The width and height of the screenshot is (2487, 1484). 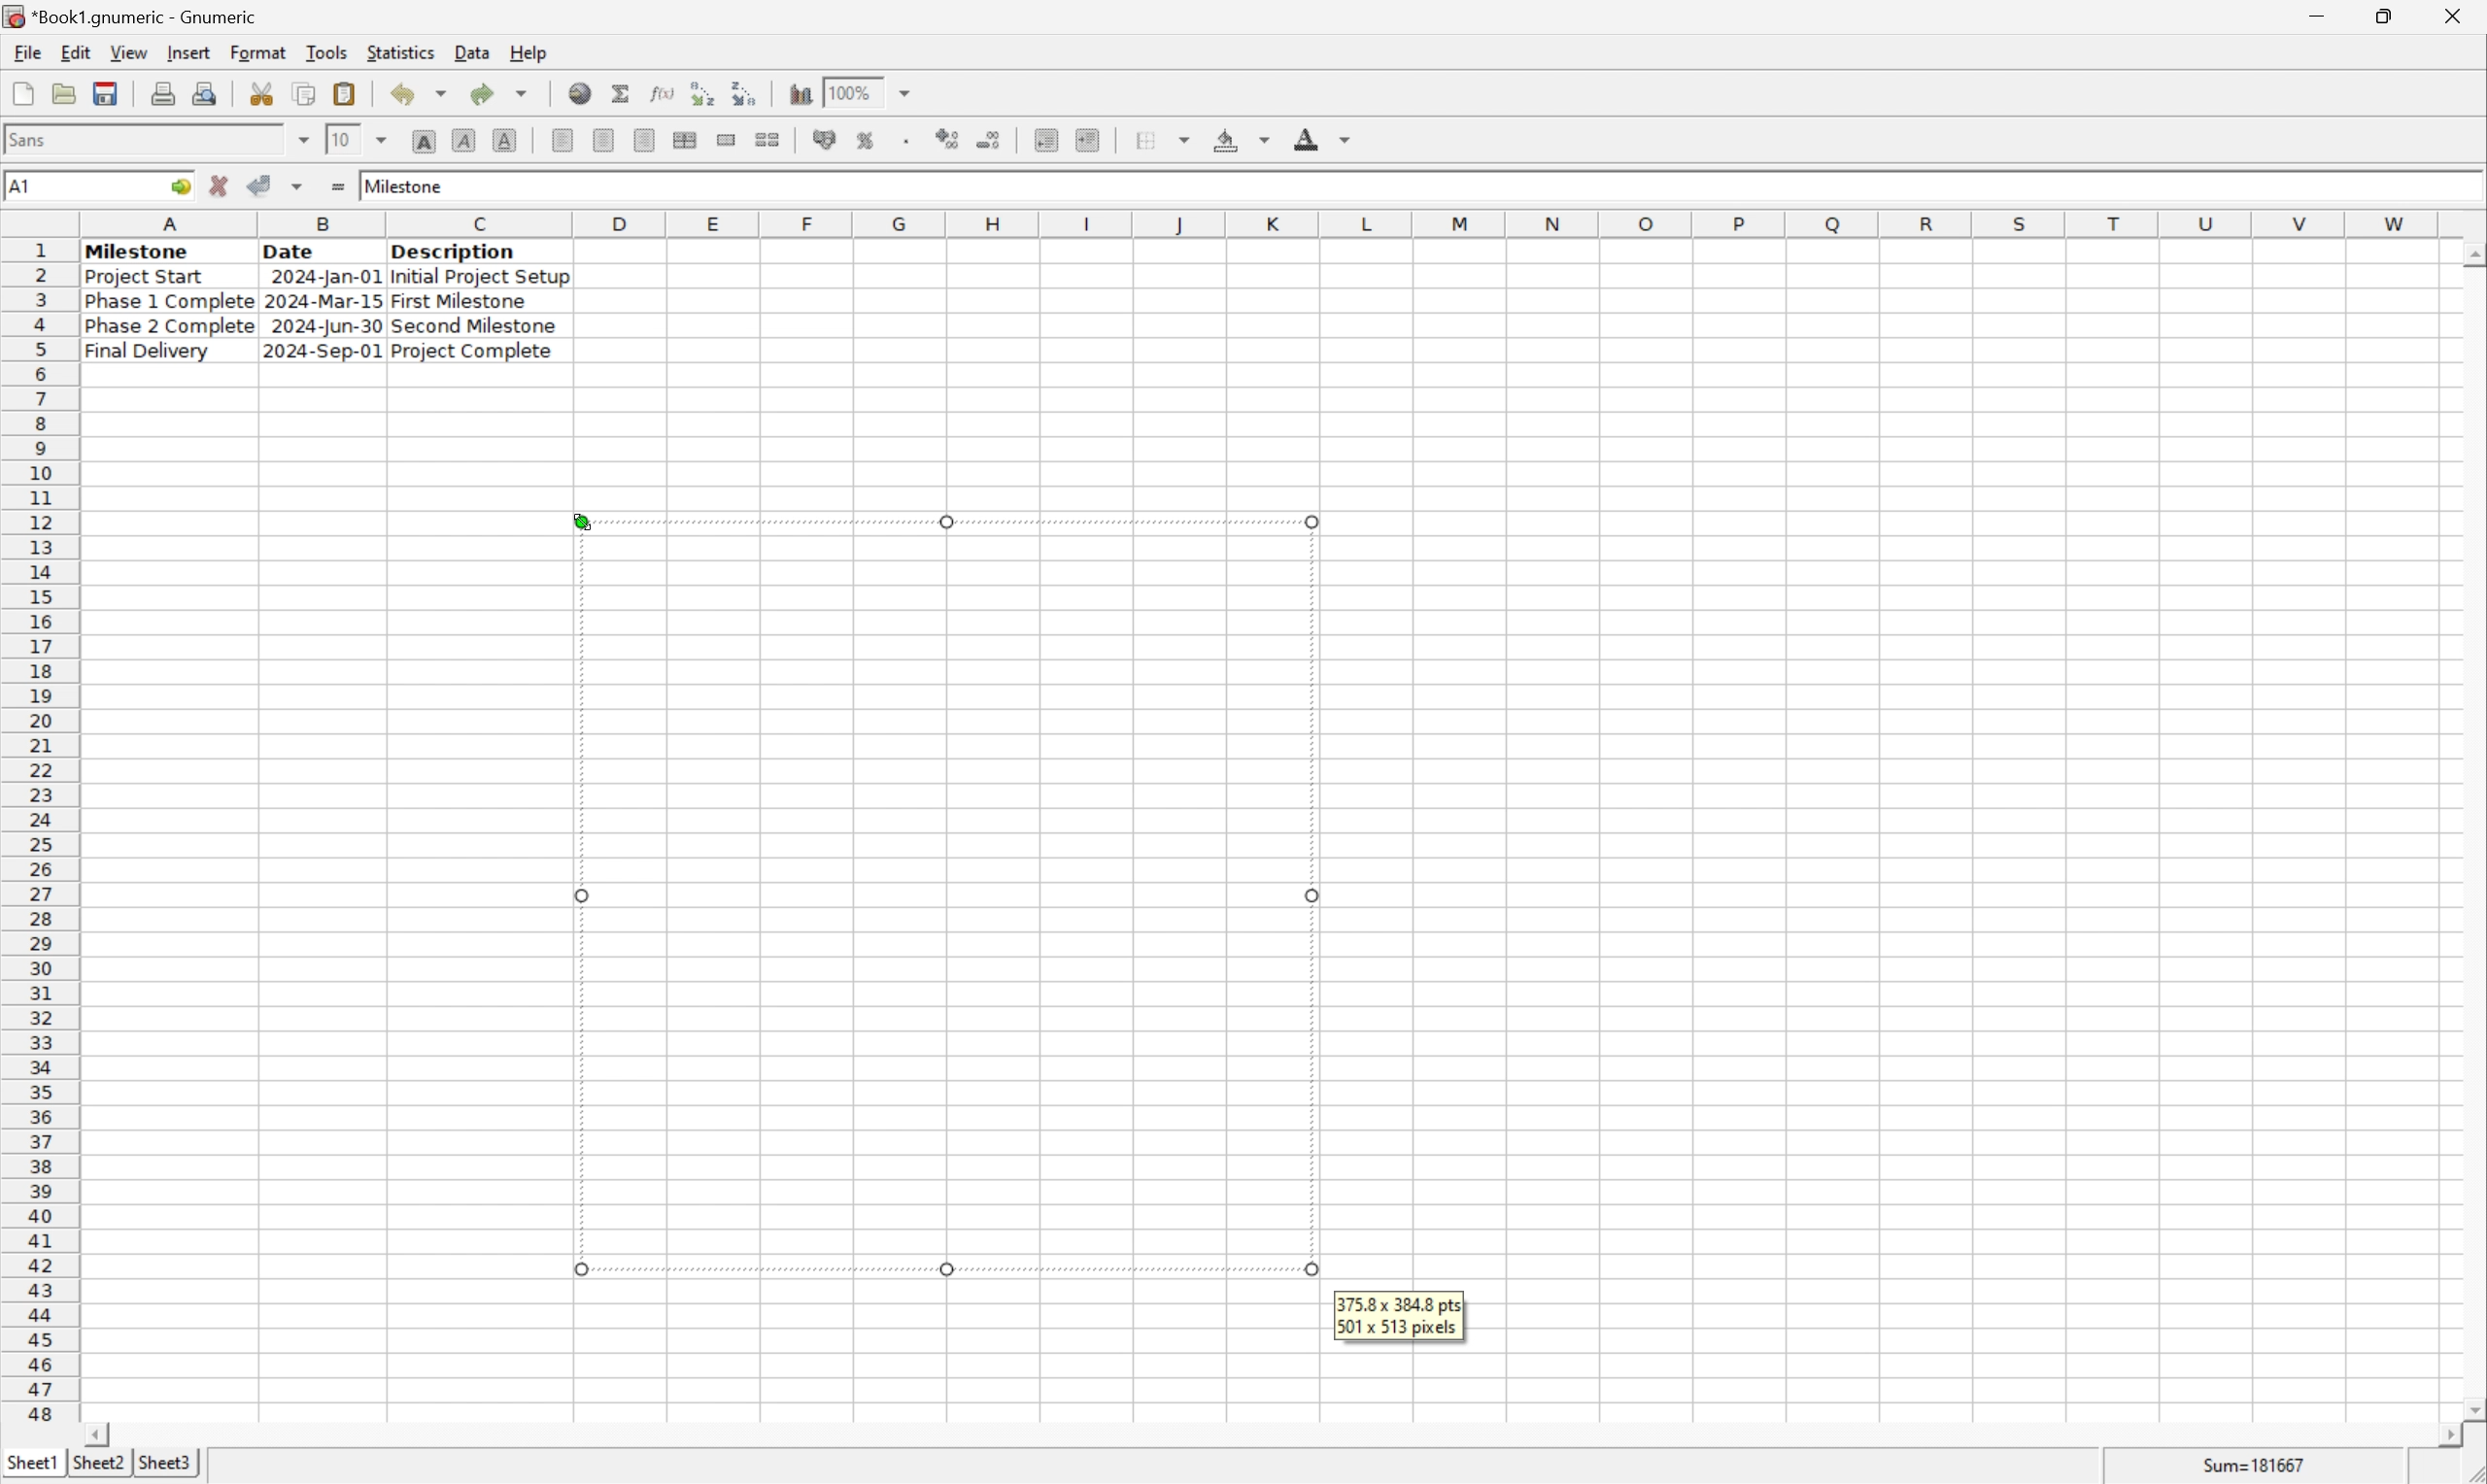 What do you see at coordinates (1399, 1315) in the screenshot?
I see `dimensions` at bounding box center [1399, 1315].